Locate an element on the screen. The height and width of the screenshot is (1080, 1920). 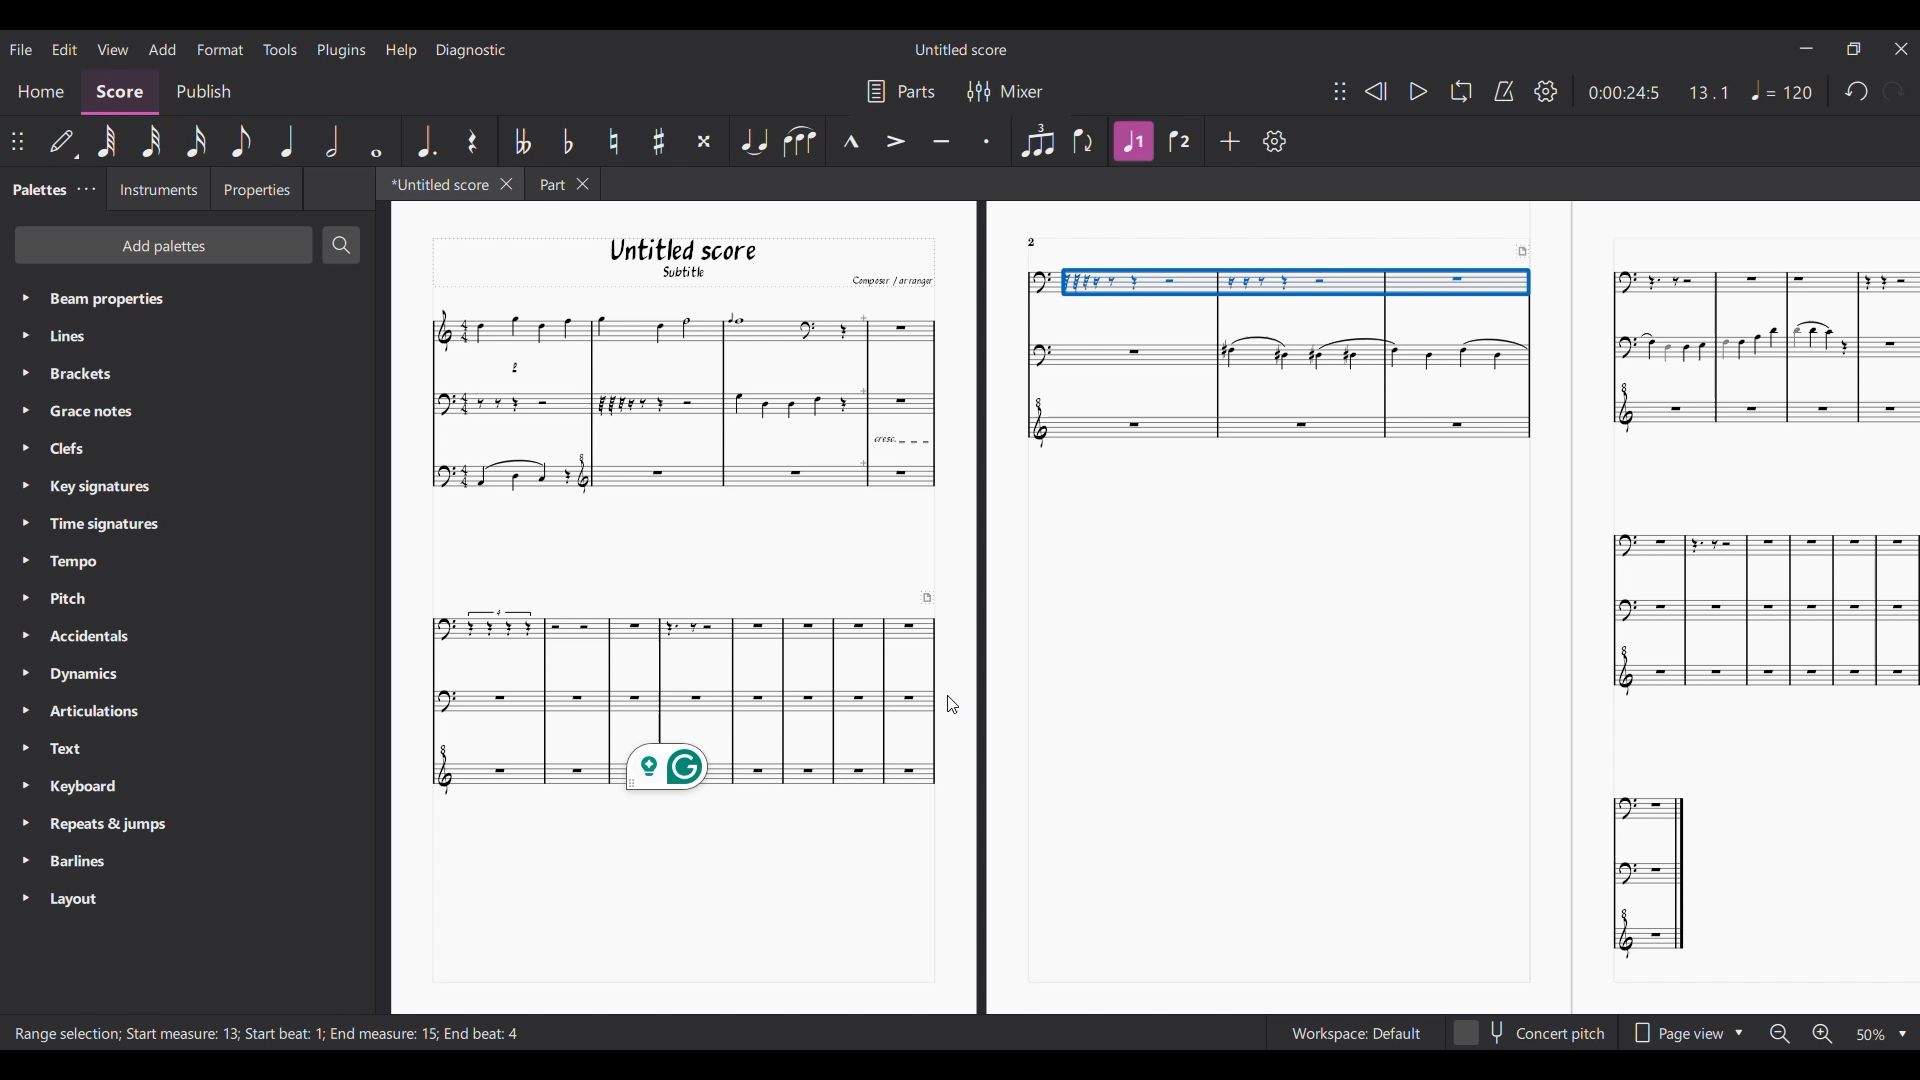
Settings is located at coordinates (1546, 91).